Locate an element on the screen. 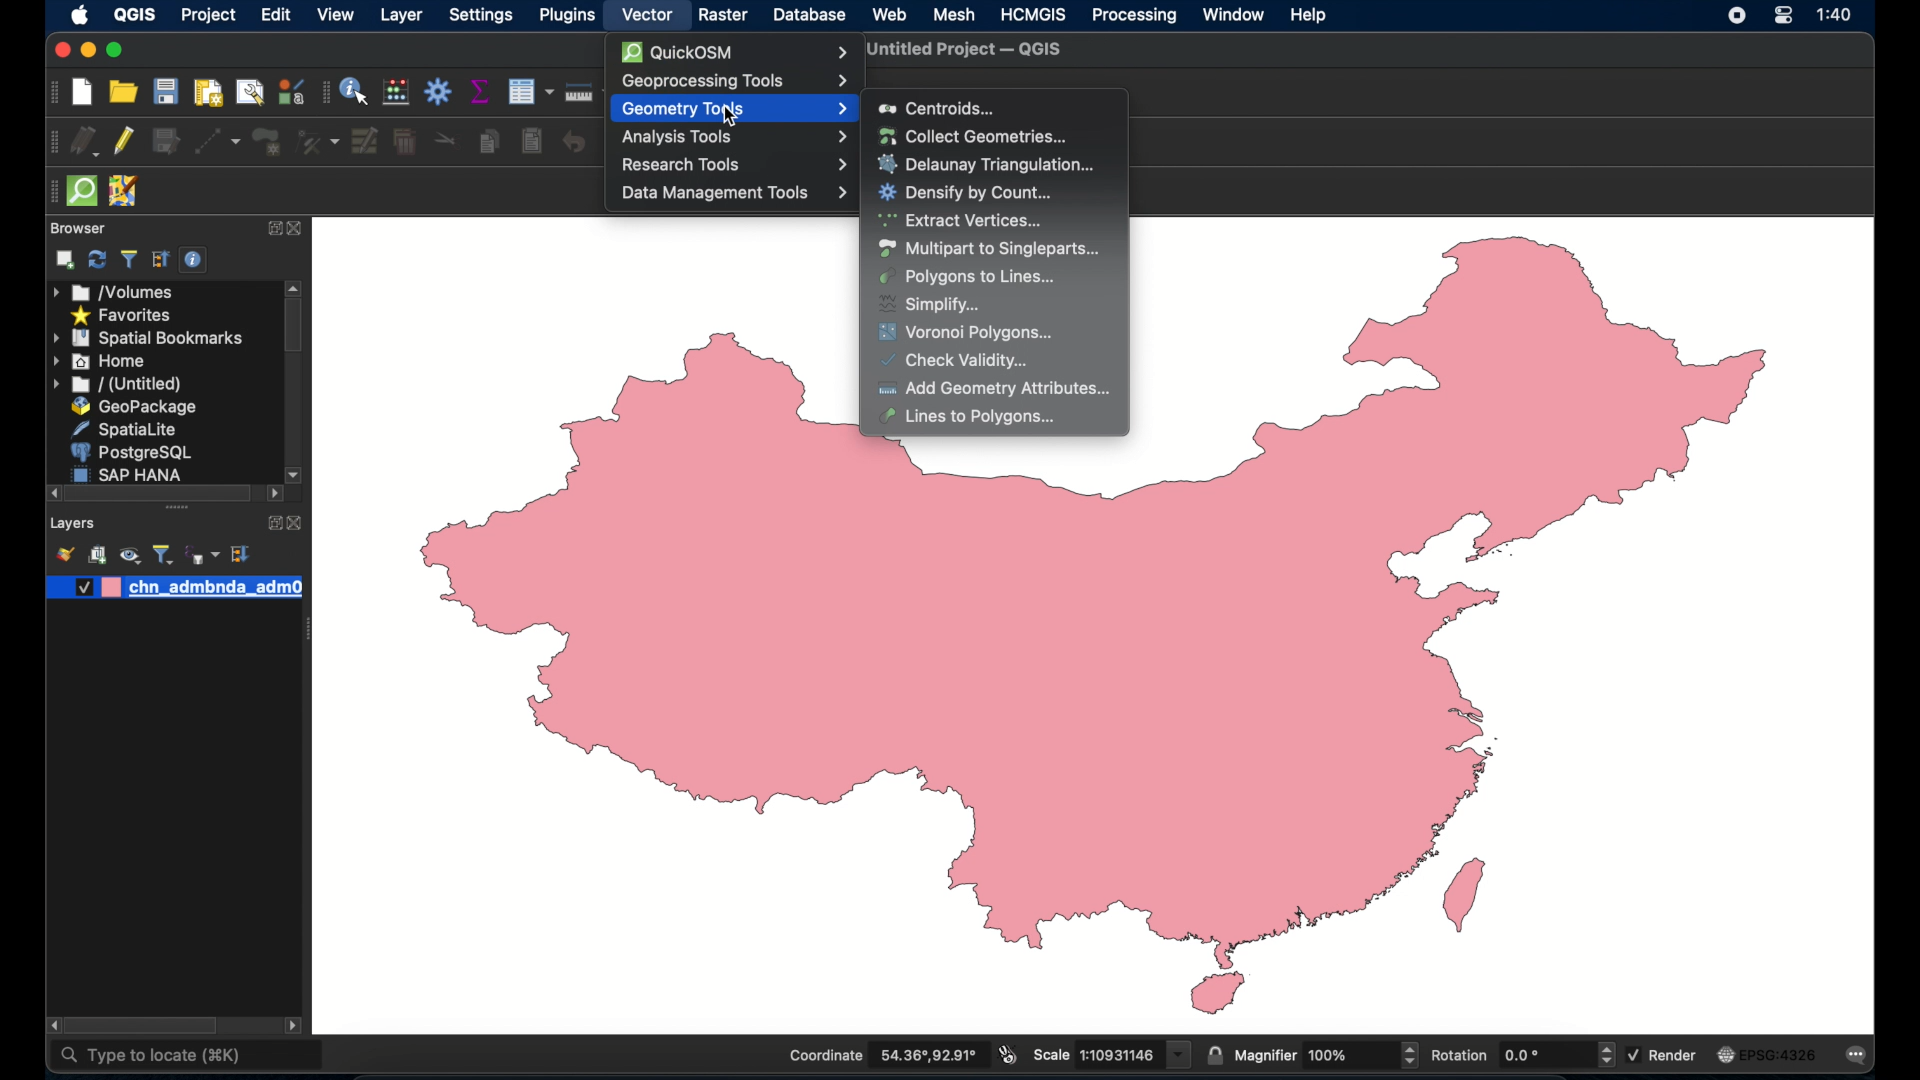 This screenshot has width=1920, height=1080. minimize is located at coordinates (90, 51).